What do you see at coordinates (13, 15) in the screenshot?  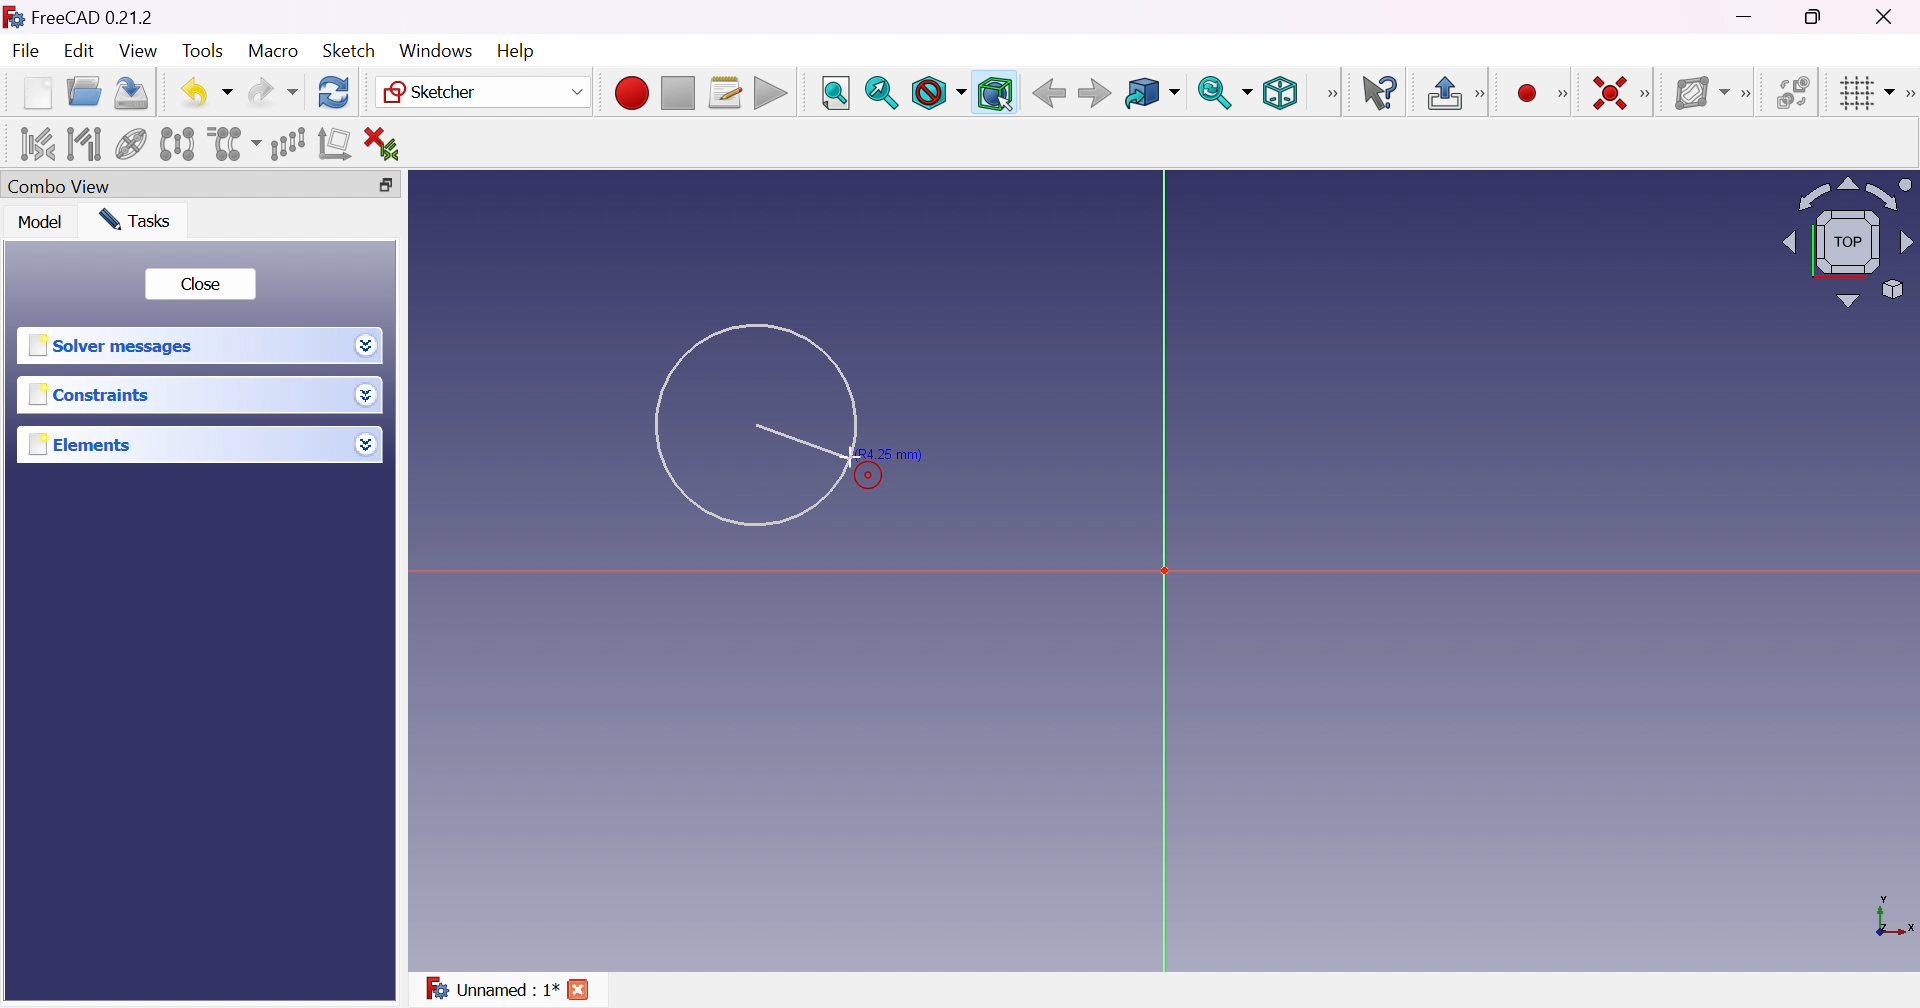 I see `logo` at bounding box center [13, 15].